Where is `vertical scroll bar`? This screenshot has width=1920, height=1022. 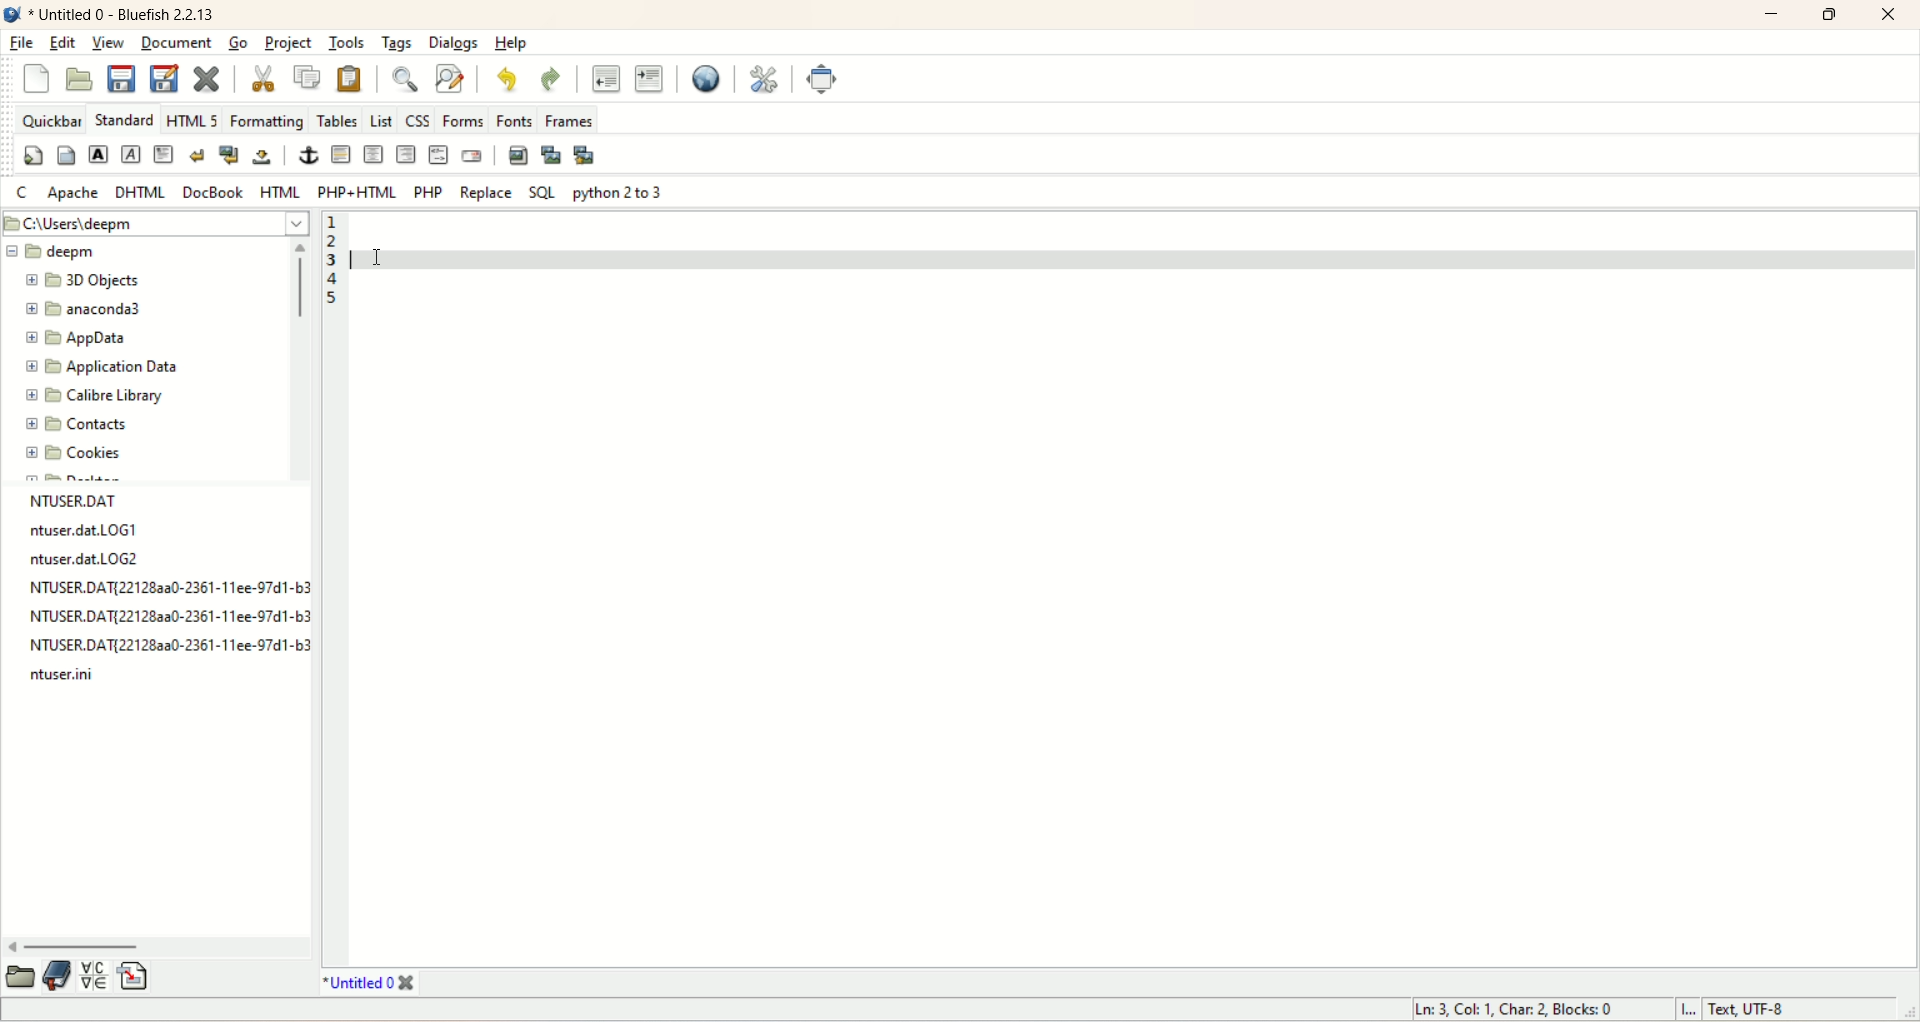
vertical scroll bar is located at coordinates (297, 359).